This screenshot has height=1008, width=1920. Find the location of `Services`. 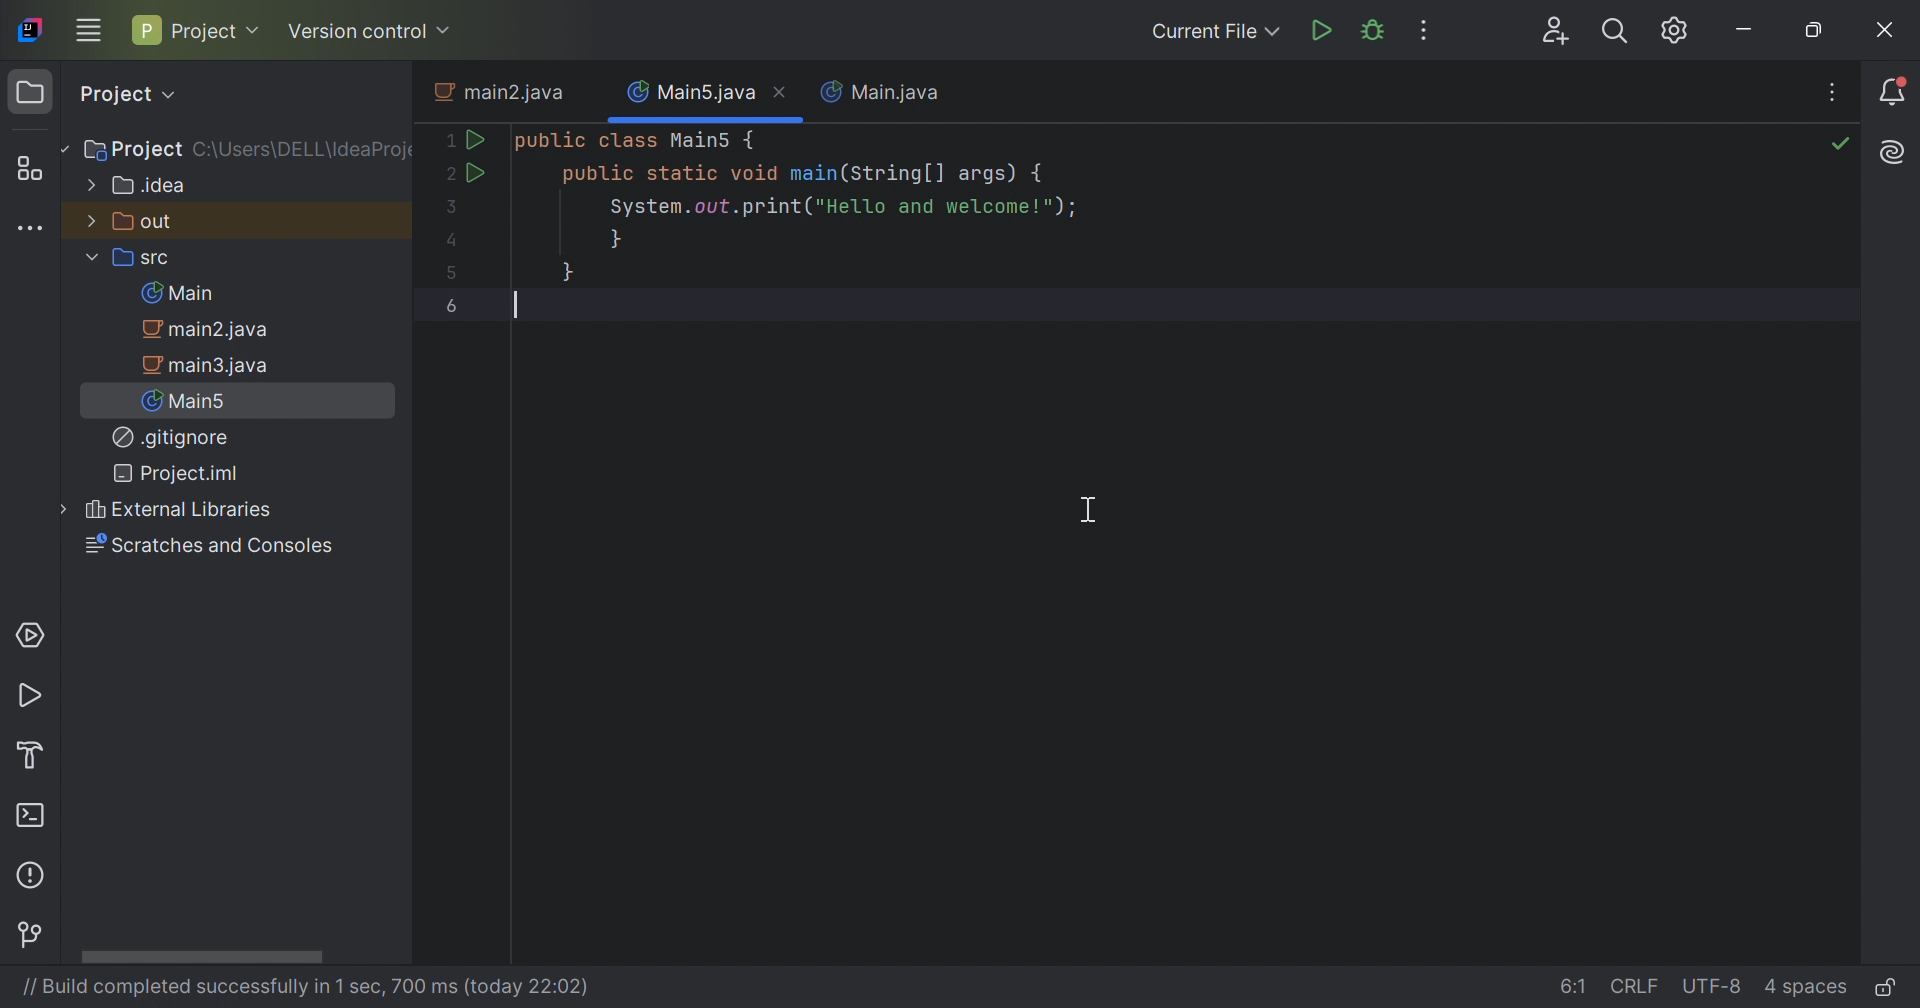

Services is located at coordinates (28, 633).